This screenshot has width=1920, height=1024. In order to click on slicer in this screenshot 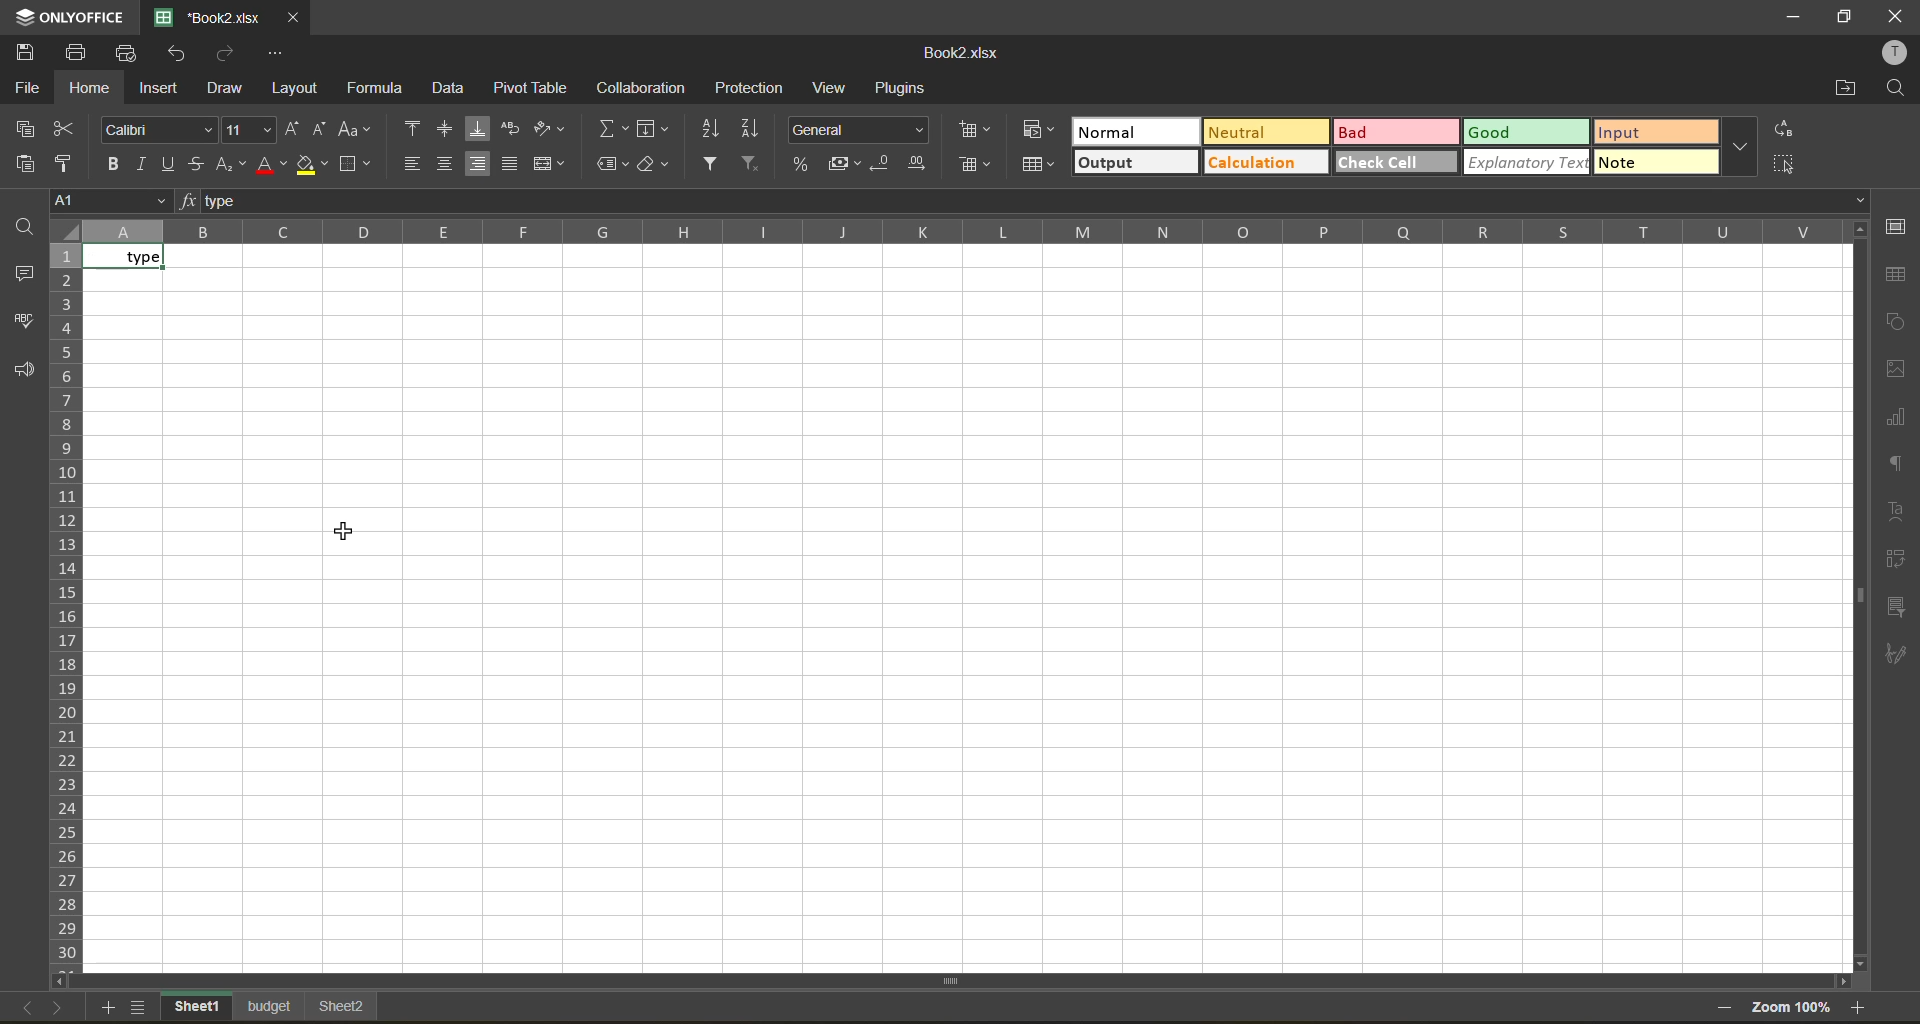, I will do `click(1896, 609)`.